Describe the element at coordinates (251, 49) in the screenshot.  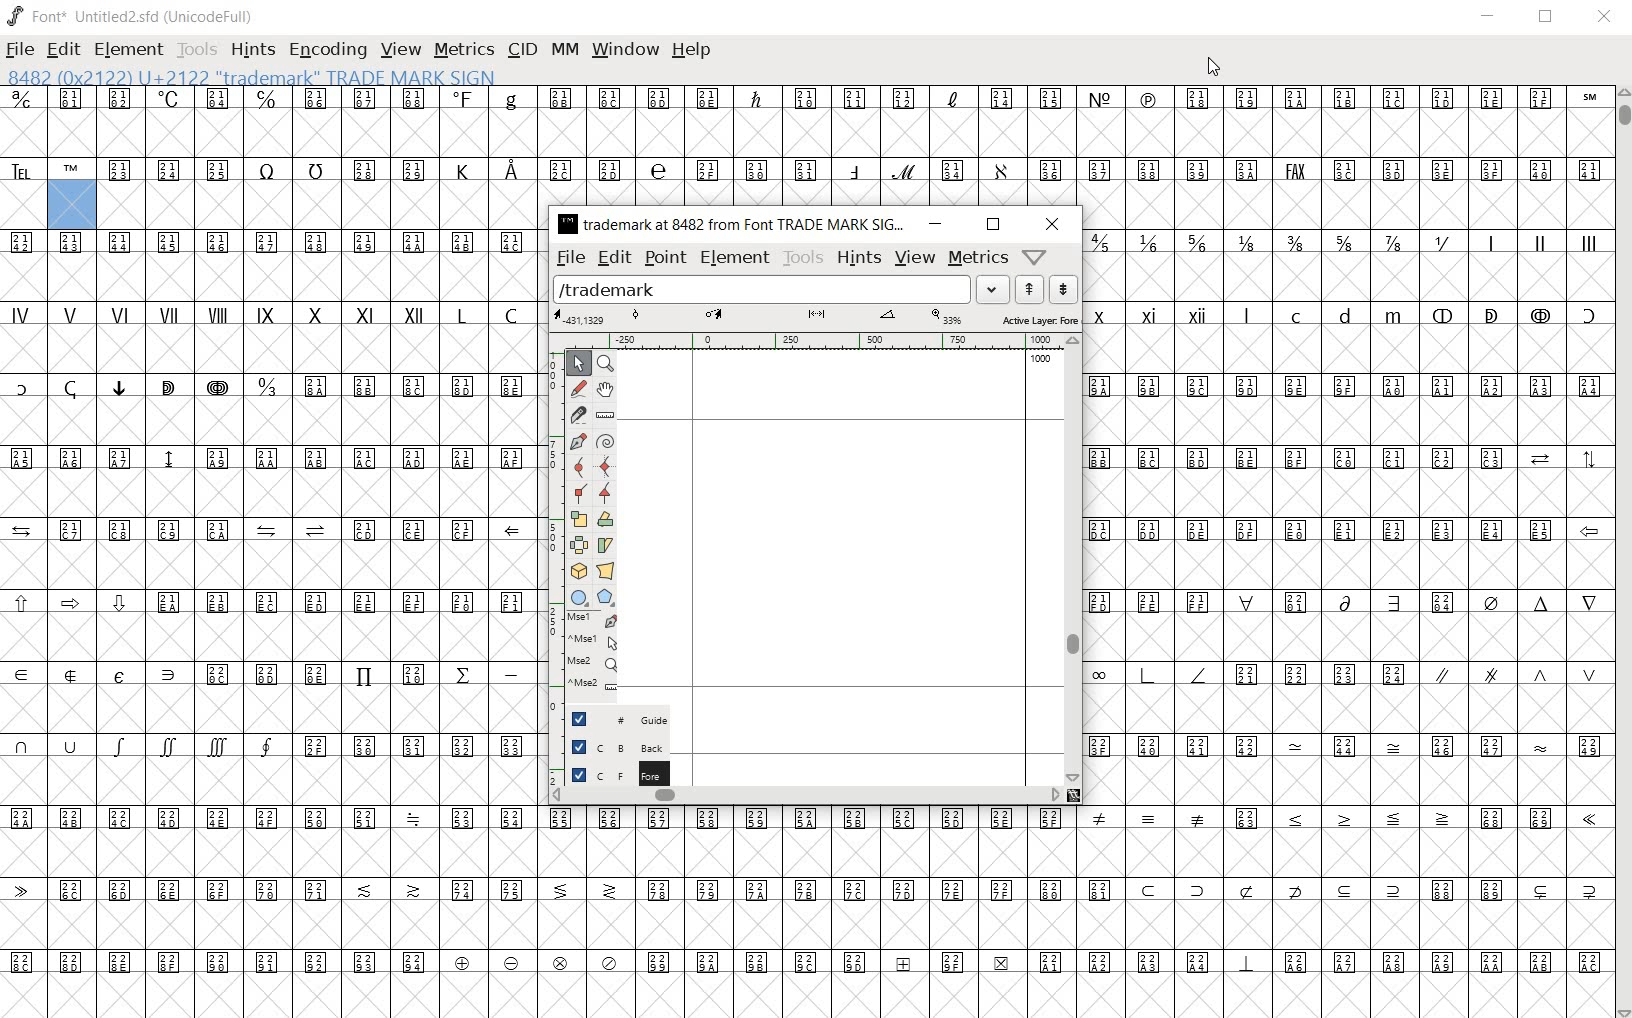
I see `HINTS` at that location.